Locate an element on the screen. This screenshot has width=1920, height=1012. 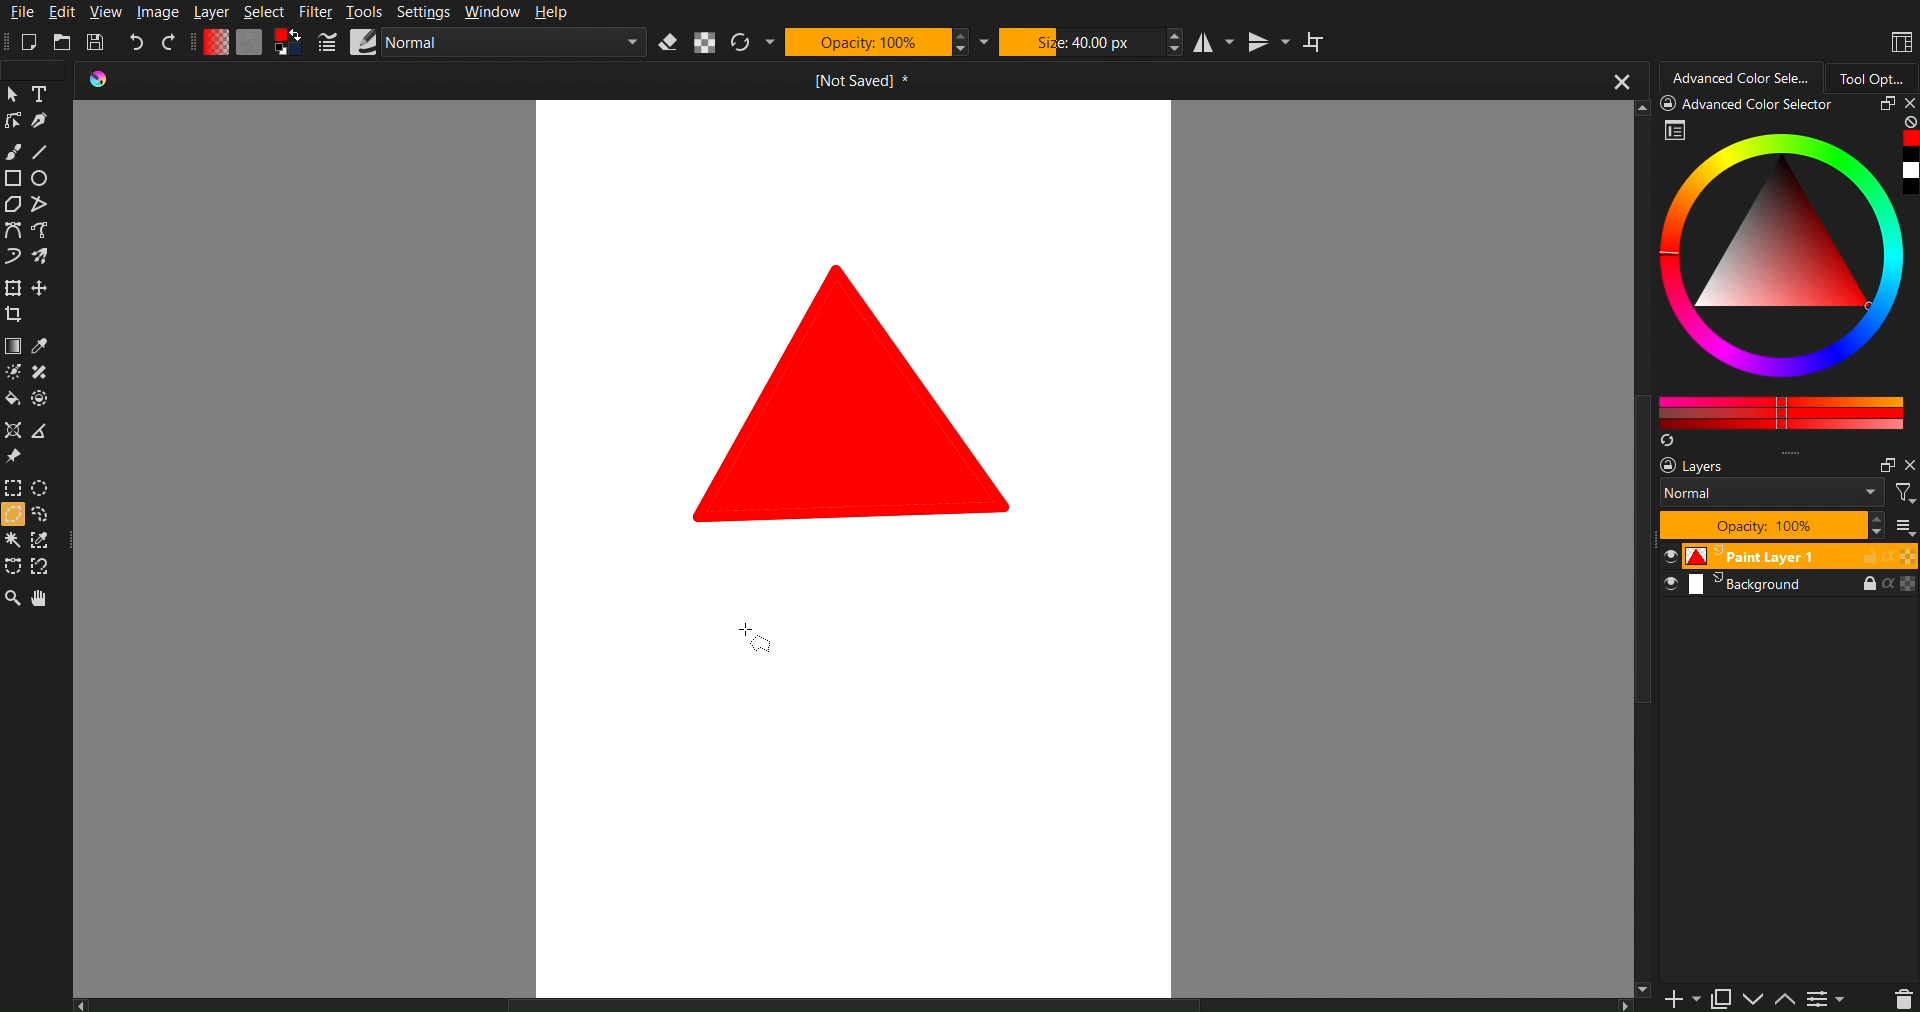
Paste is located at coordinates (1720, 995).